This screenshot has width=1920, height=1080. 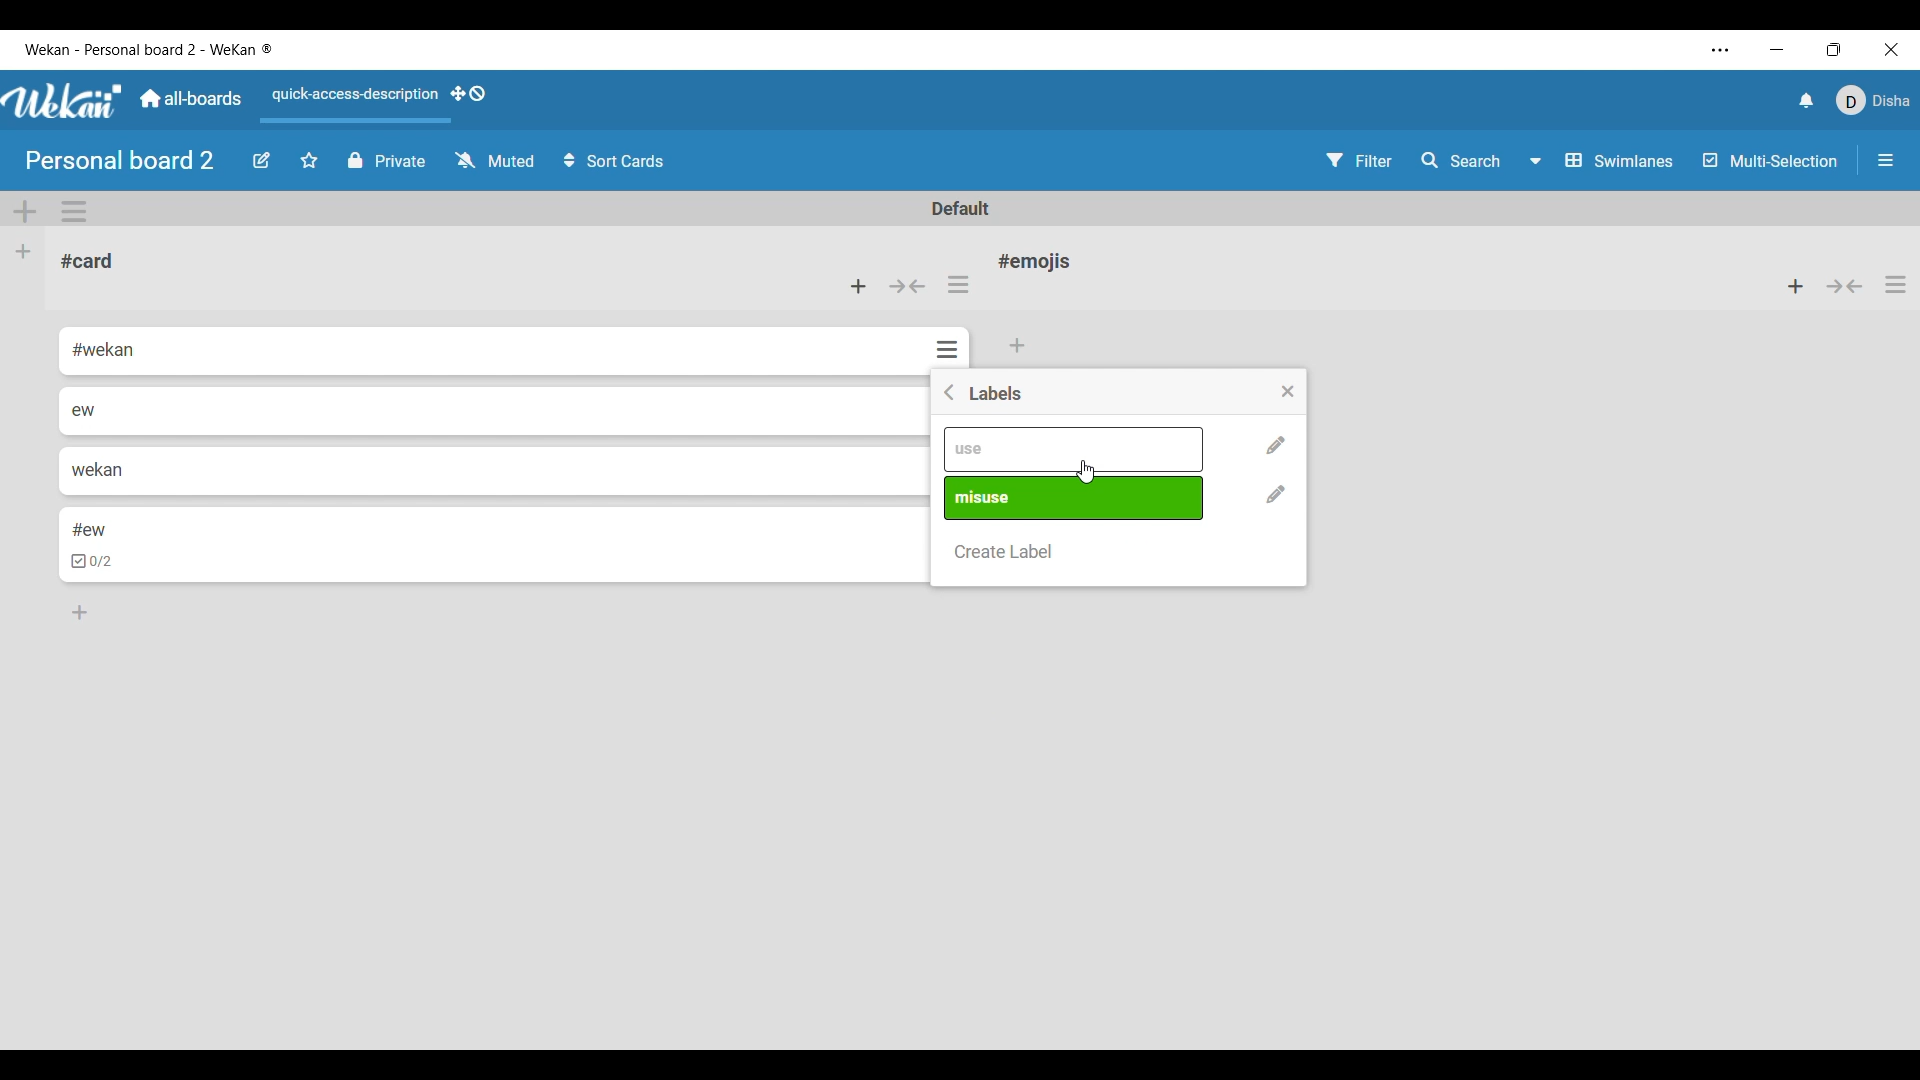 What do you see at coordinates (1459, 159) in the screenshot?
I see `Search` at bounding box center [1459, 159].